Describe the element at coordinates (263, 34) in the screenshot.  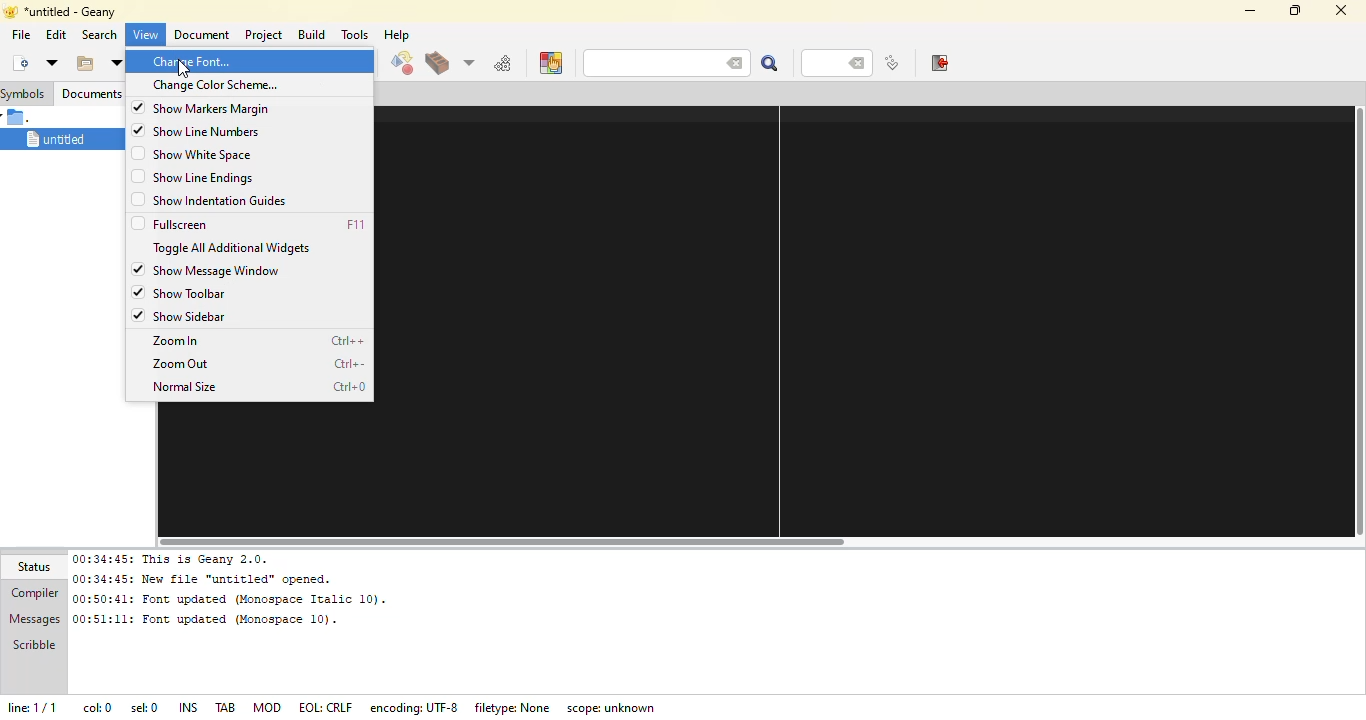
I see `project` at that location.